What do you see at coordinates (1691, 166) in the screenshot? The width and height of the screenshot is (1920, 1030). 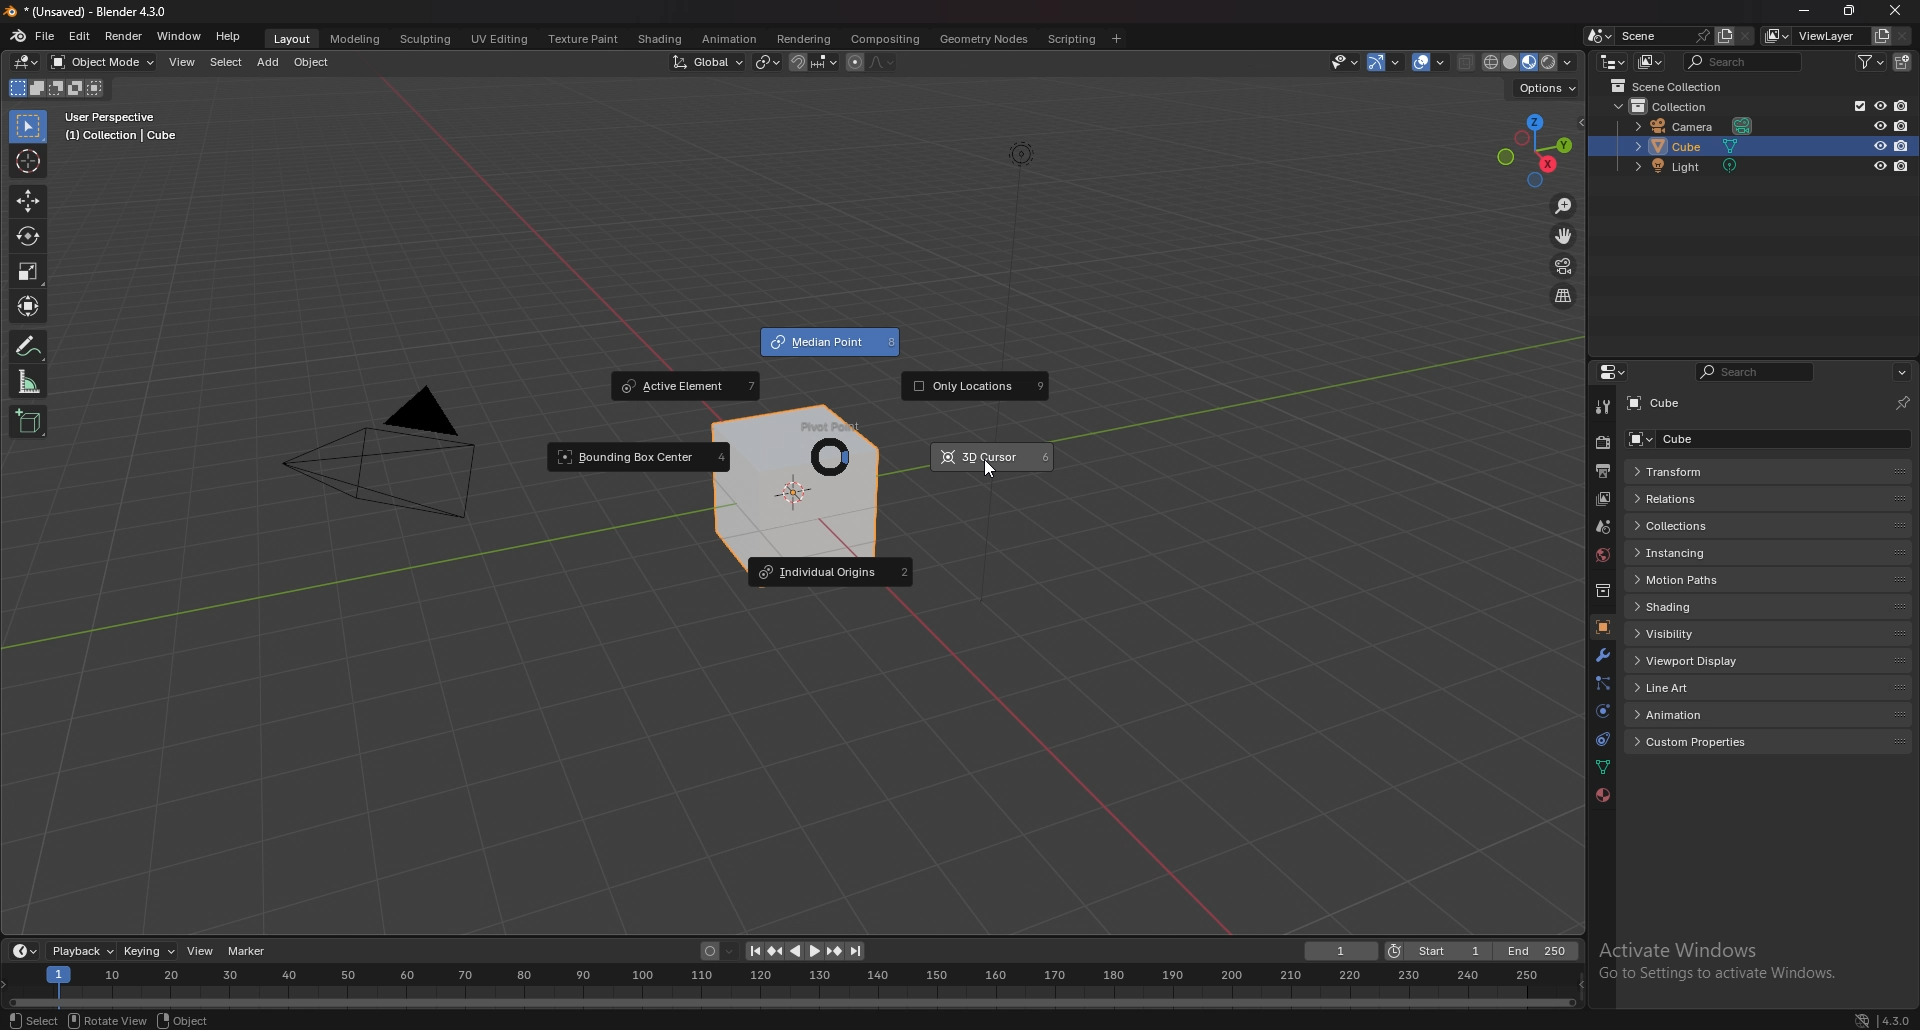 I see `light` at bounding box center [1691, 166].